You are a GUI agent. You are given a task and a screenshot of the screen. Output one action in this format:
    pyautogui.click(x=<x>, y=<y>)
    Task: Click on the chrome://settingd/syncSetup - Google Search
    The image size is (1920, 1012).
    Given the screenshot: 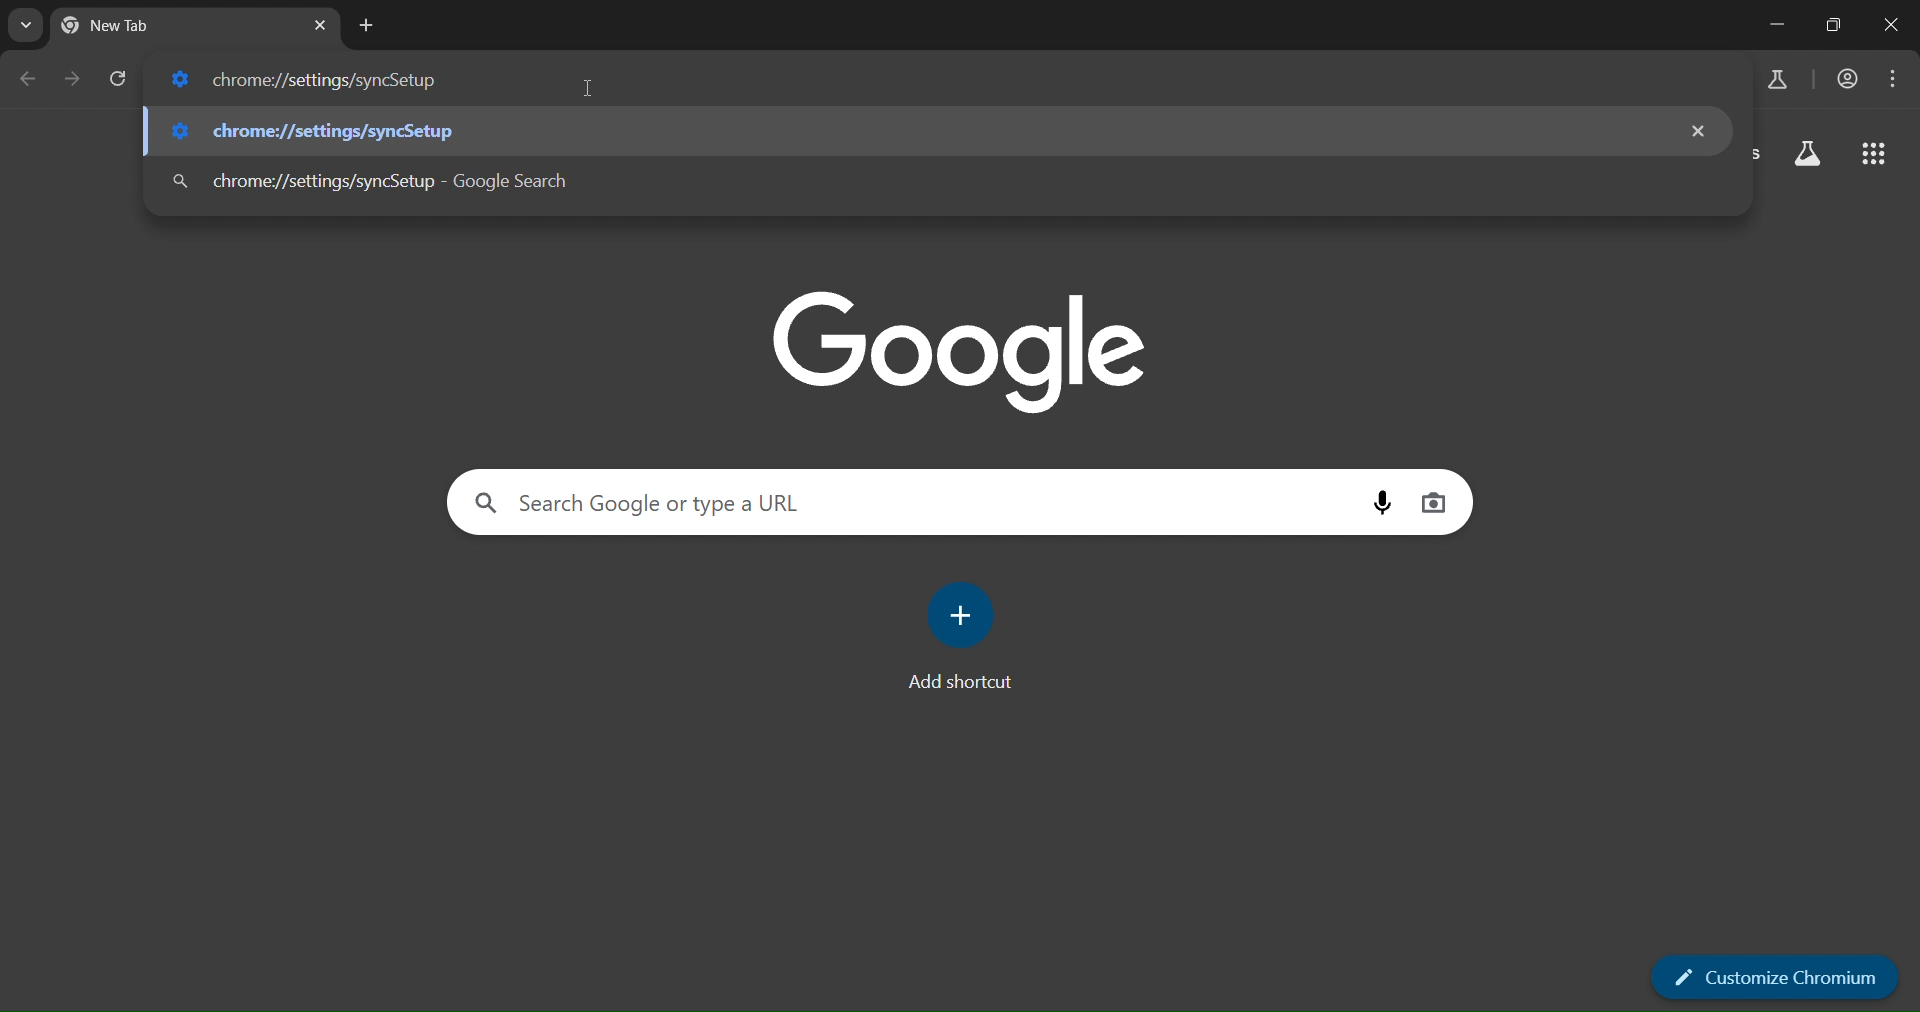 What is the action you would take?
    pyautogui.click(x=917, y=180)
    